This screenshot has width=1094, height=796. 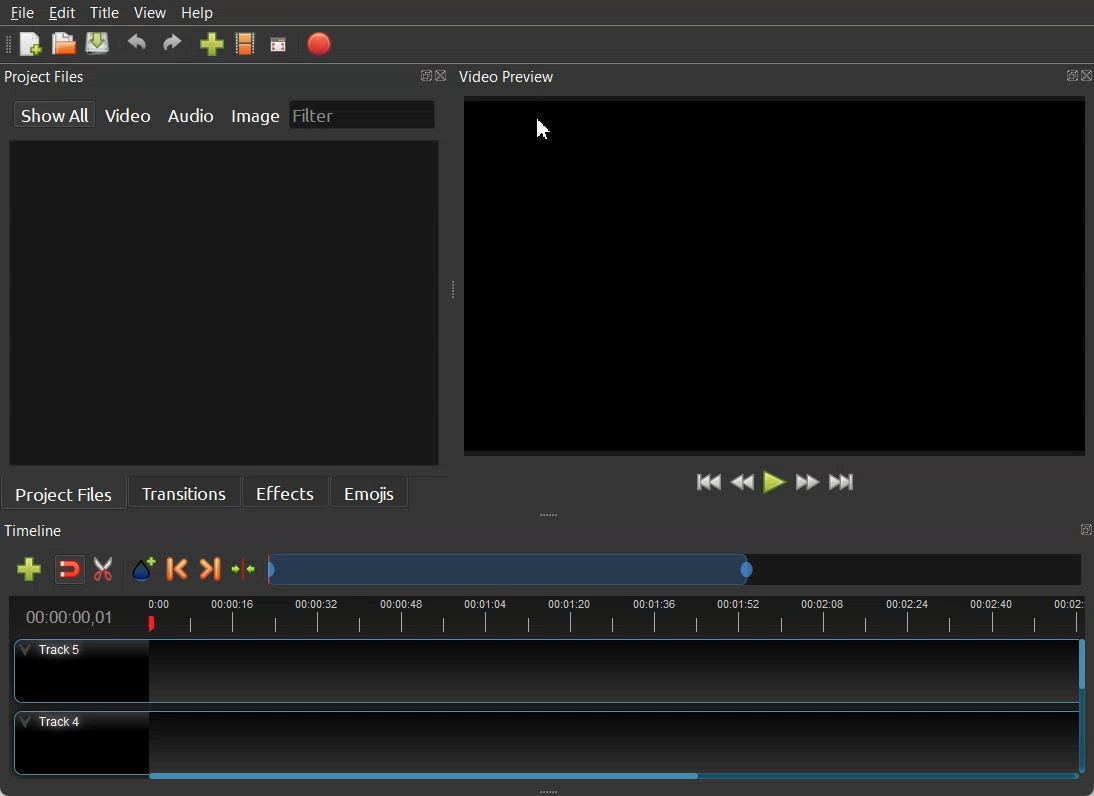 I want to click on Center the timeline on the play head, so click(x=244, y=569).